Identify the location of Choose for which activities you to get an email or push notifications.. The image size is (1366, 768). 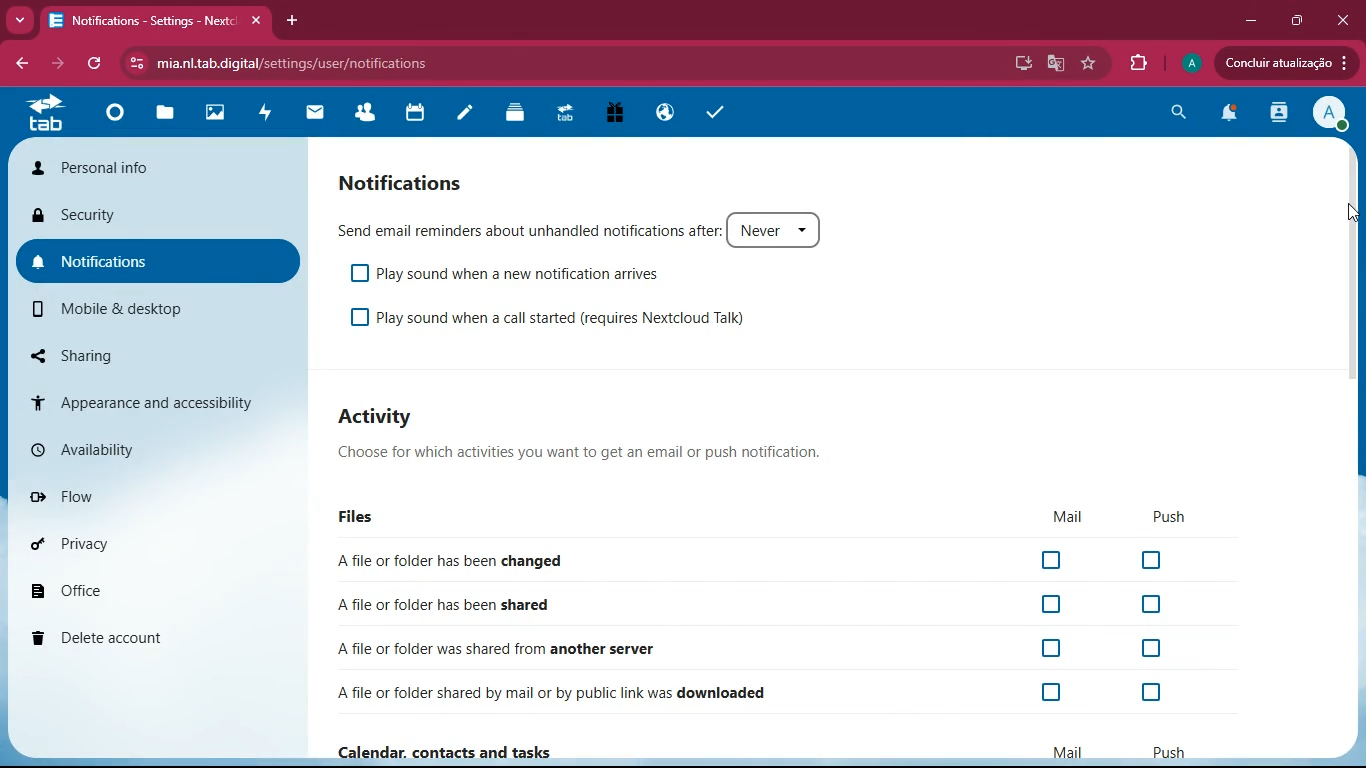
(615, 451).